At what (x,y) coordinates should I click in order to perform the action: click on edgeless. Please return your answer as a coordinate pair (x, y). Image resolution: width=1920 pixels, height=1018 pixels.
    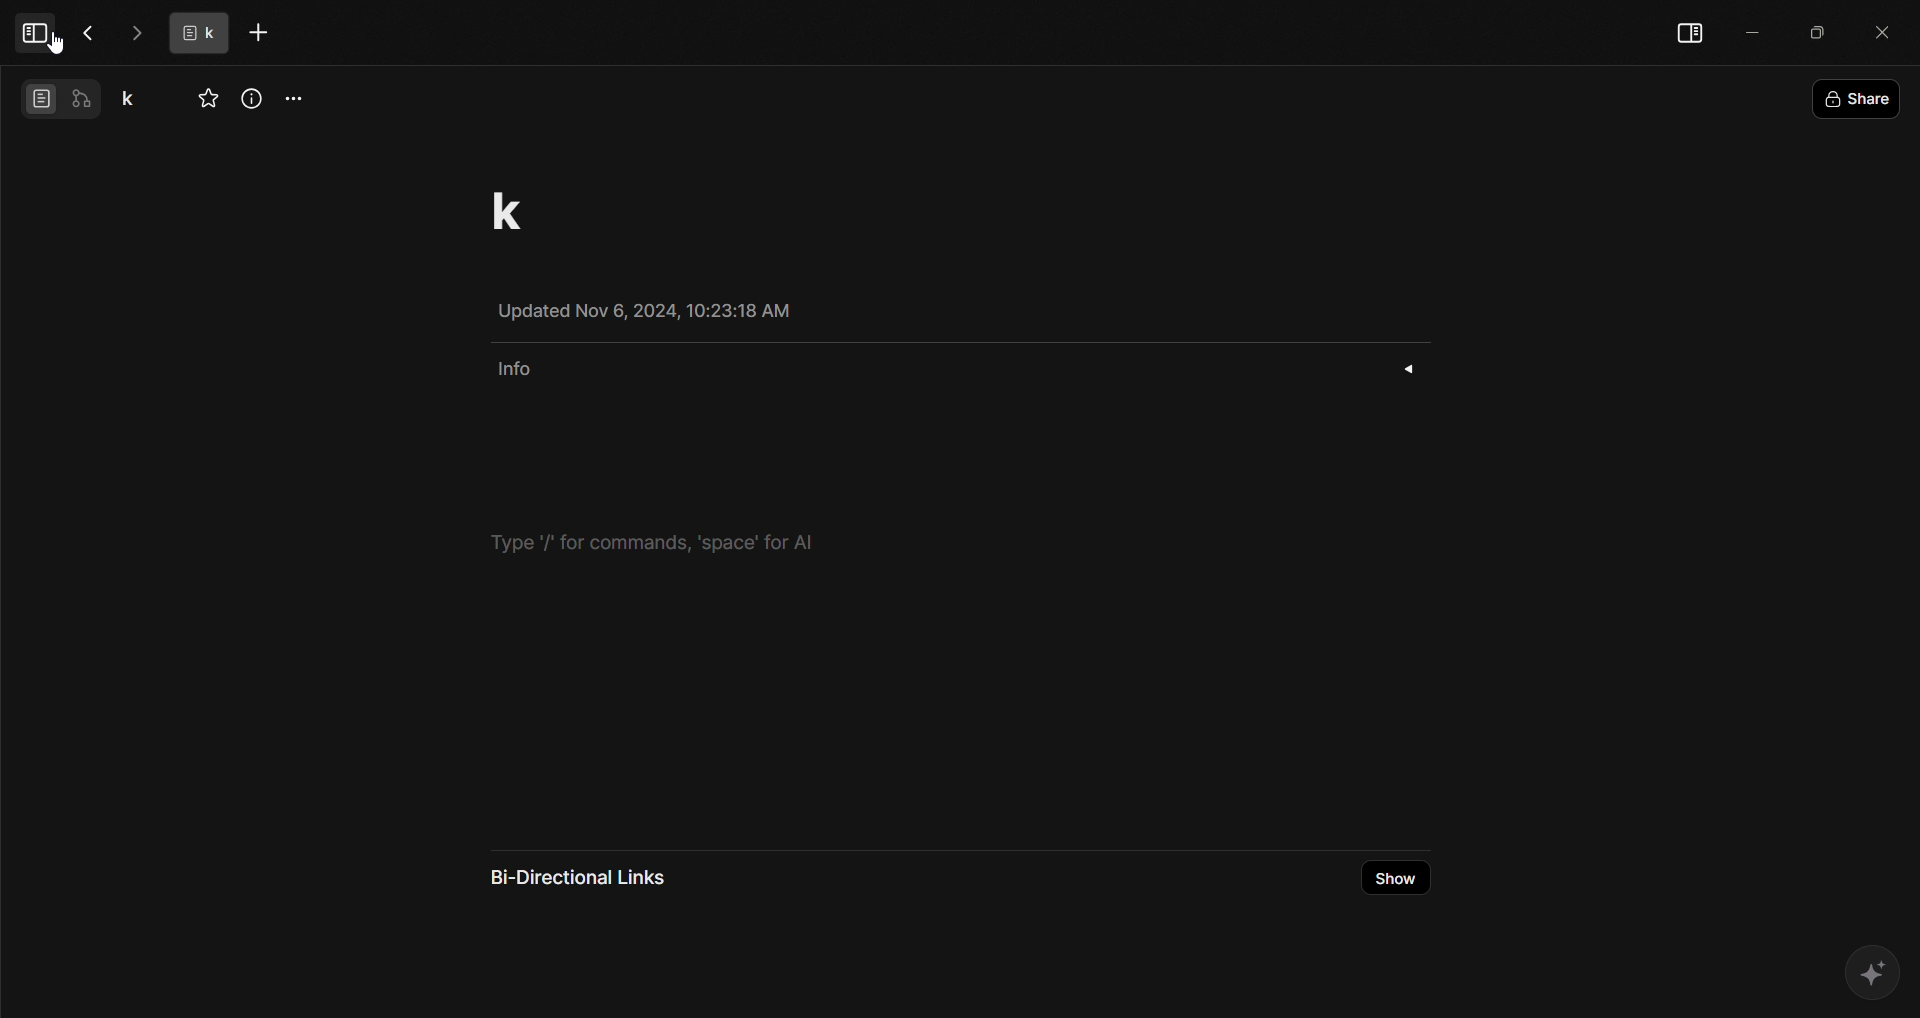
    Looking at the image, I should click on (85, 100).